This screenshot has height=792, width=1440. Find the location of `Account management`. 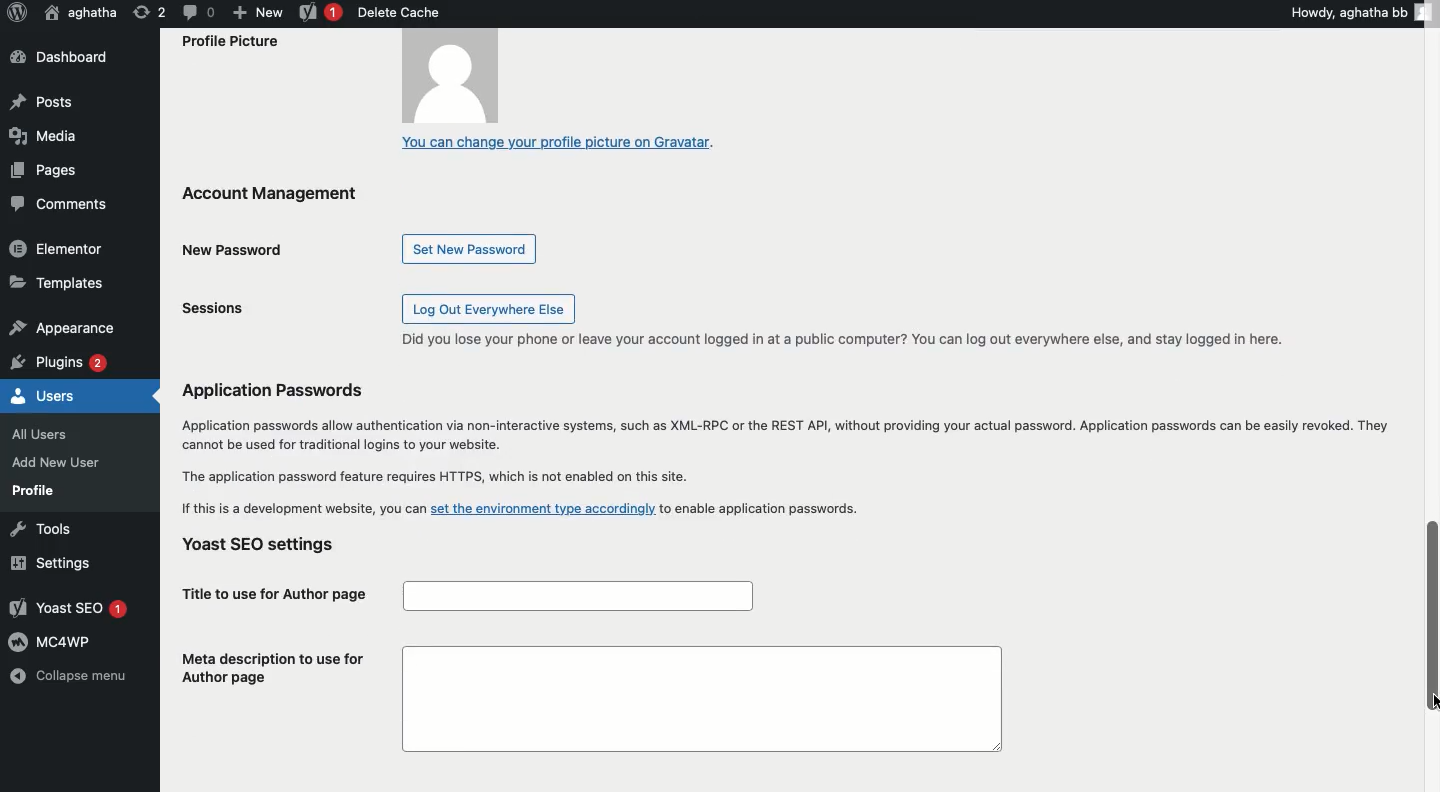

Account management is located at coordinates (298, 198).